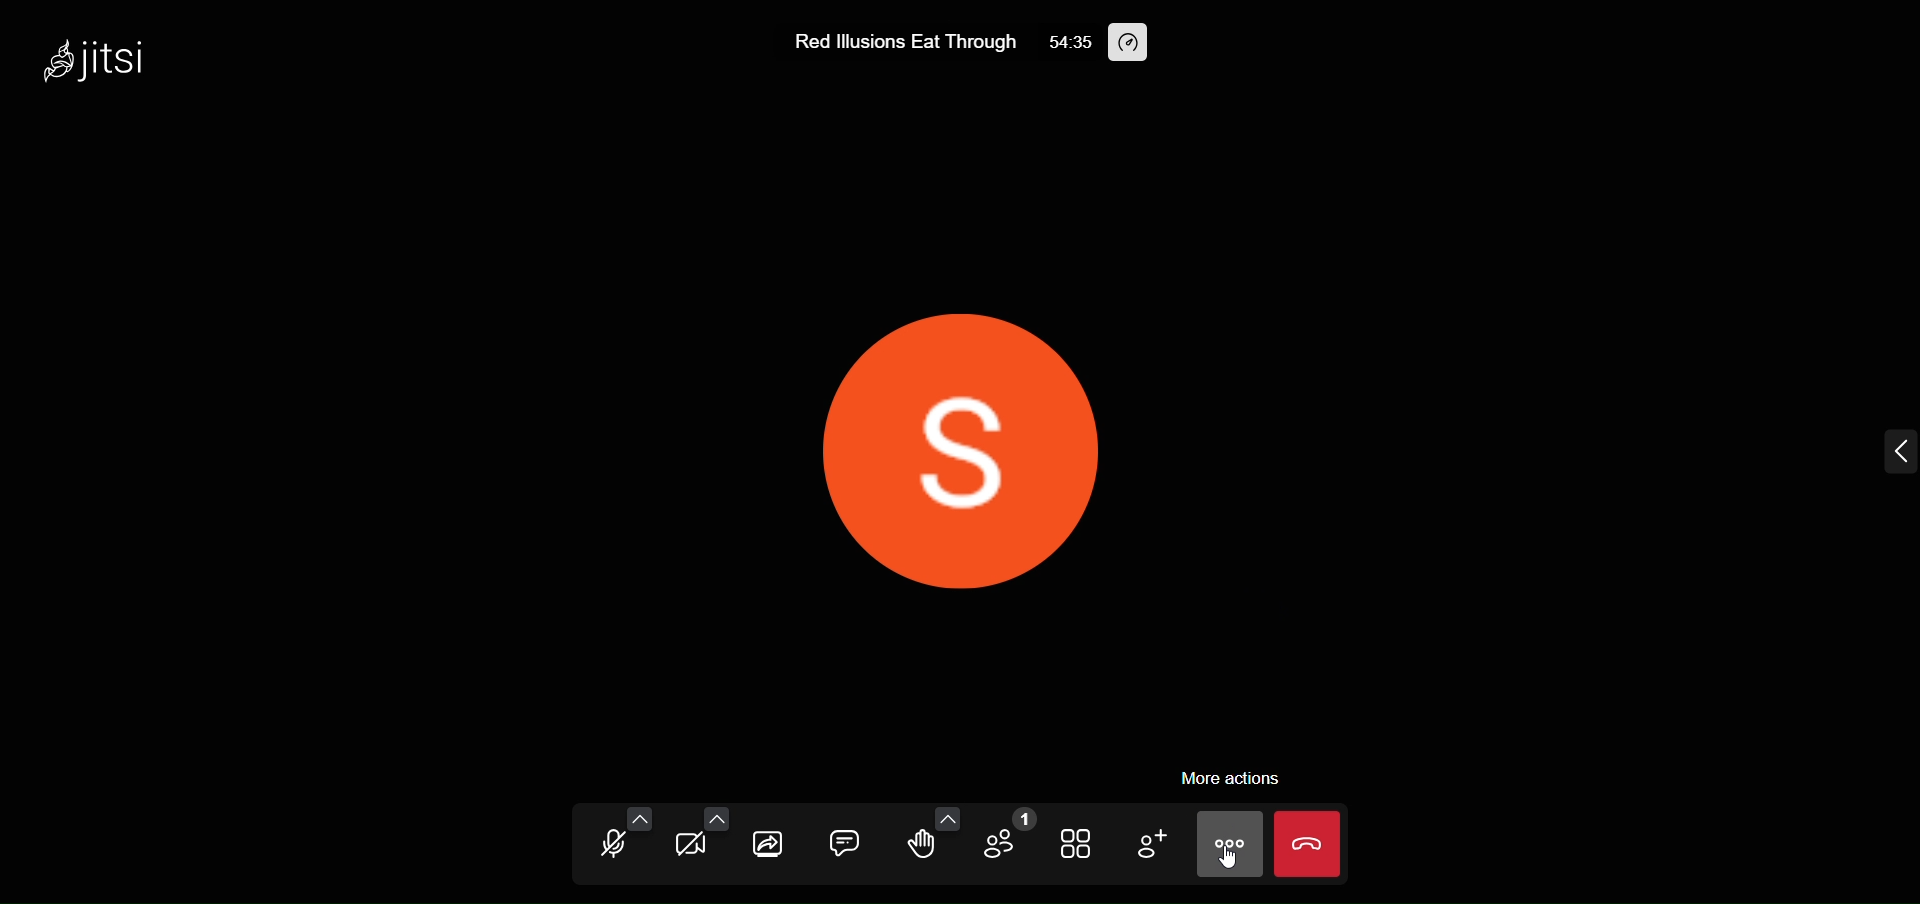 This screenshot has height=904, width=1920. What do you see at coordinates (772, 845) in the screenshot?
I see `screen share` at bounding box center [772, 845].